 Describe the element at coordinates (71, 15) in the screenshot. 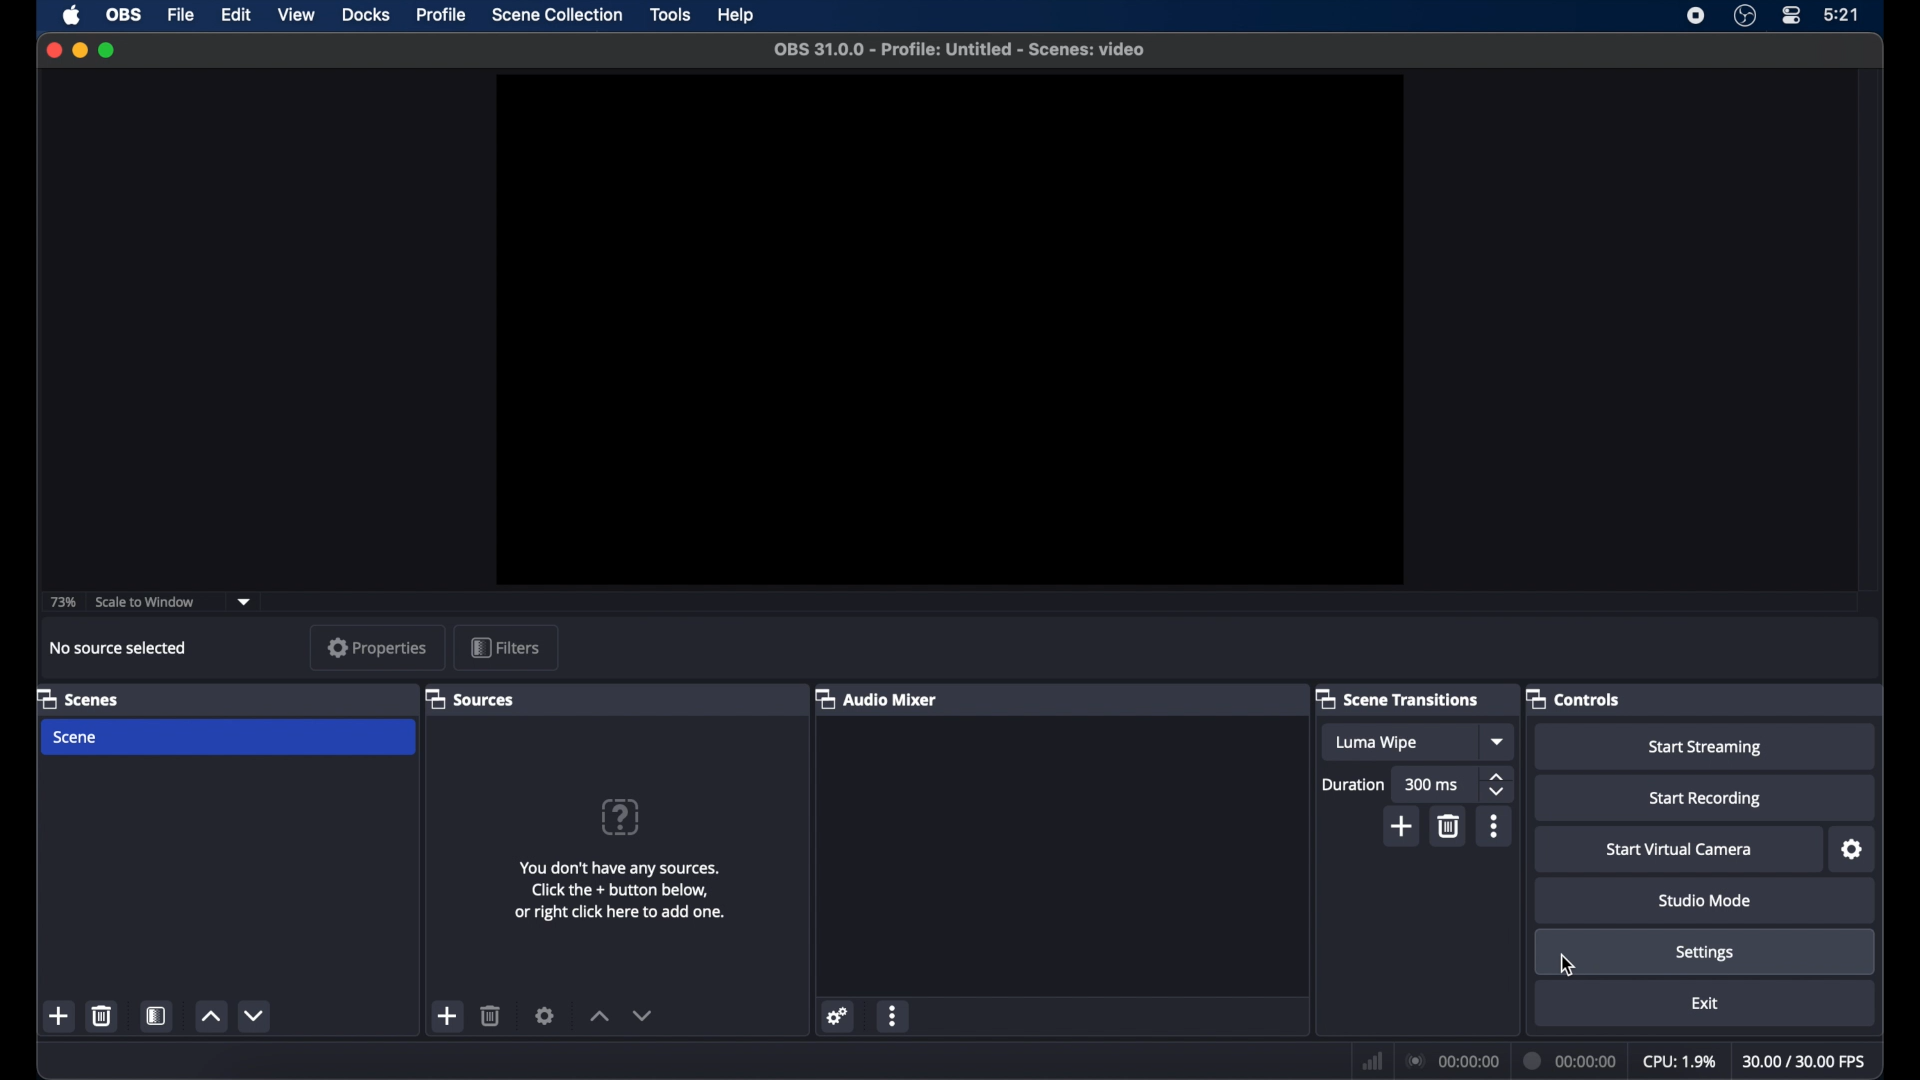

I see `apple icon` at that location.